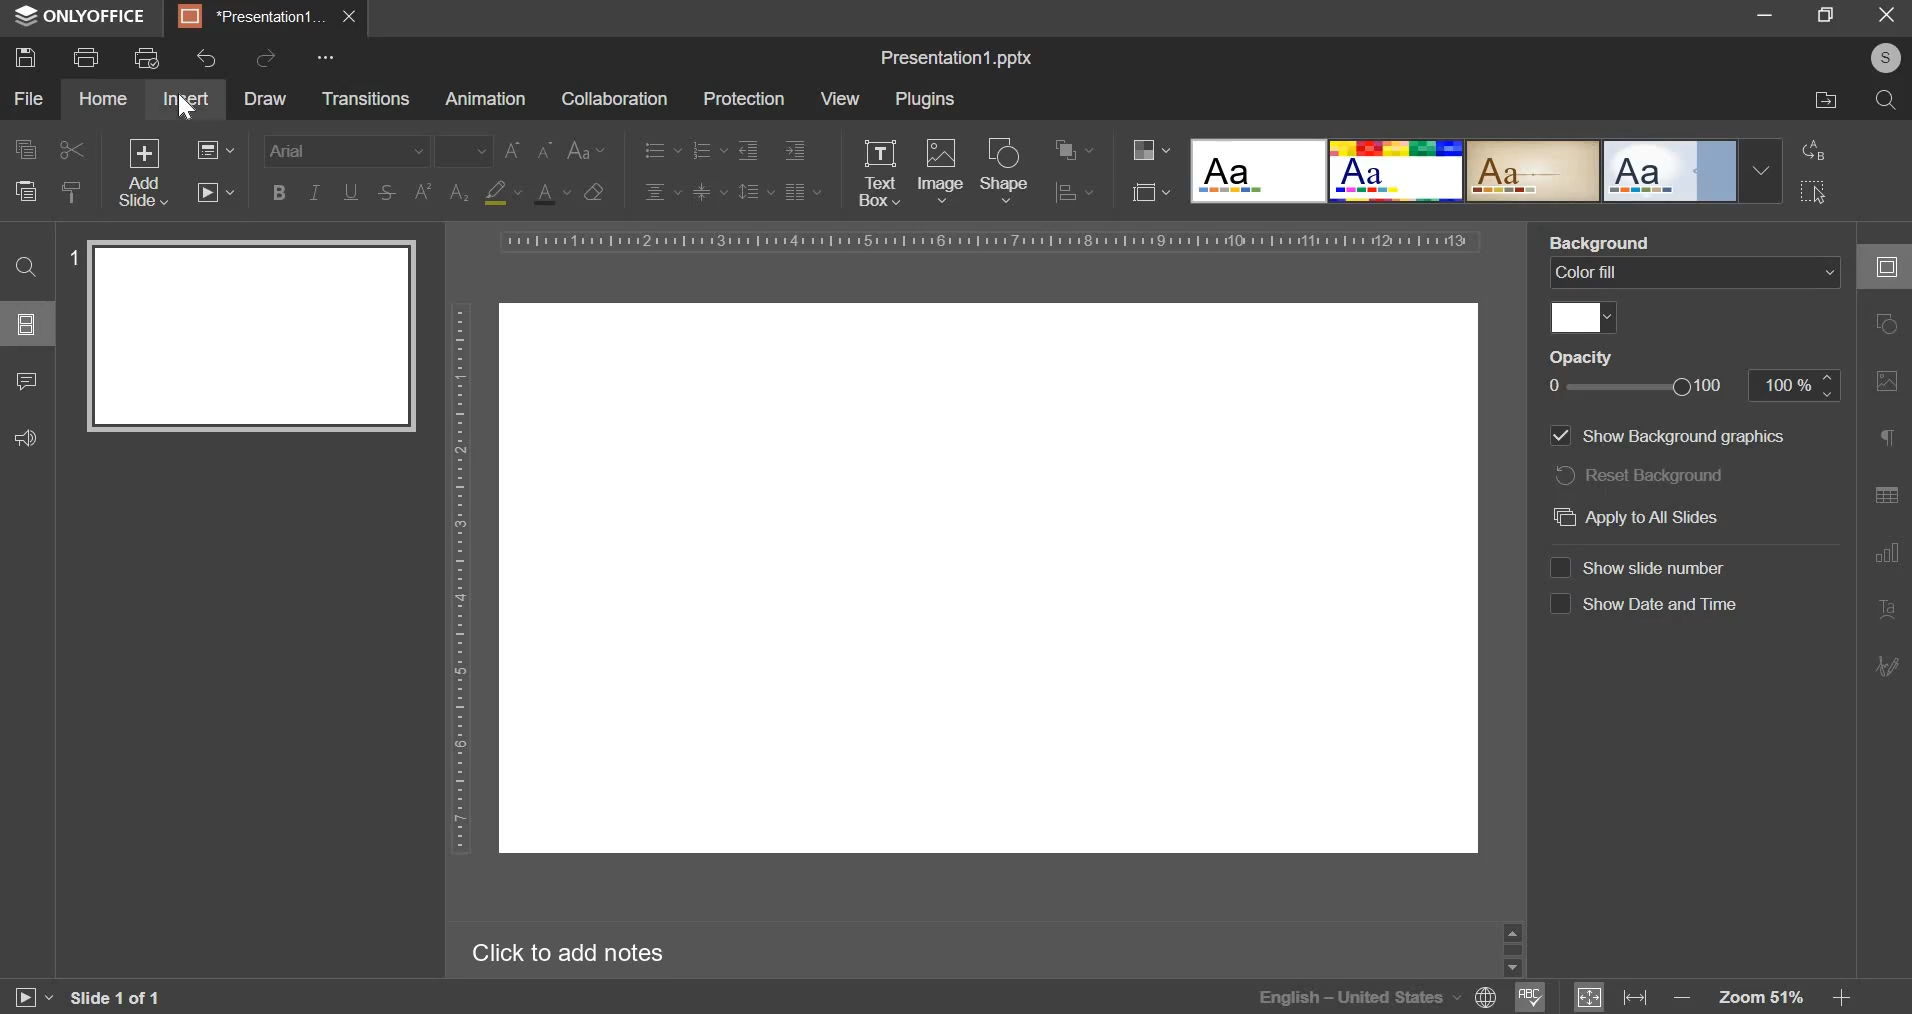 This screenshot has width=1912, height=1014. Describe the element at coordinates (1886, 385) in the screenshot. I see `image settings` at that location.